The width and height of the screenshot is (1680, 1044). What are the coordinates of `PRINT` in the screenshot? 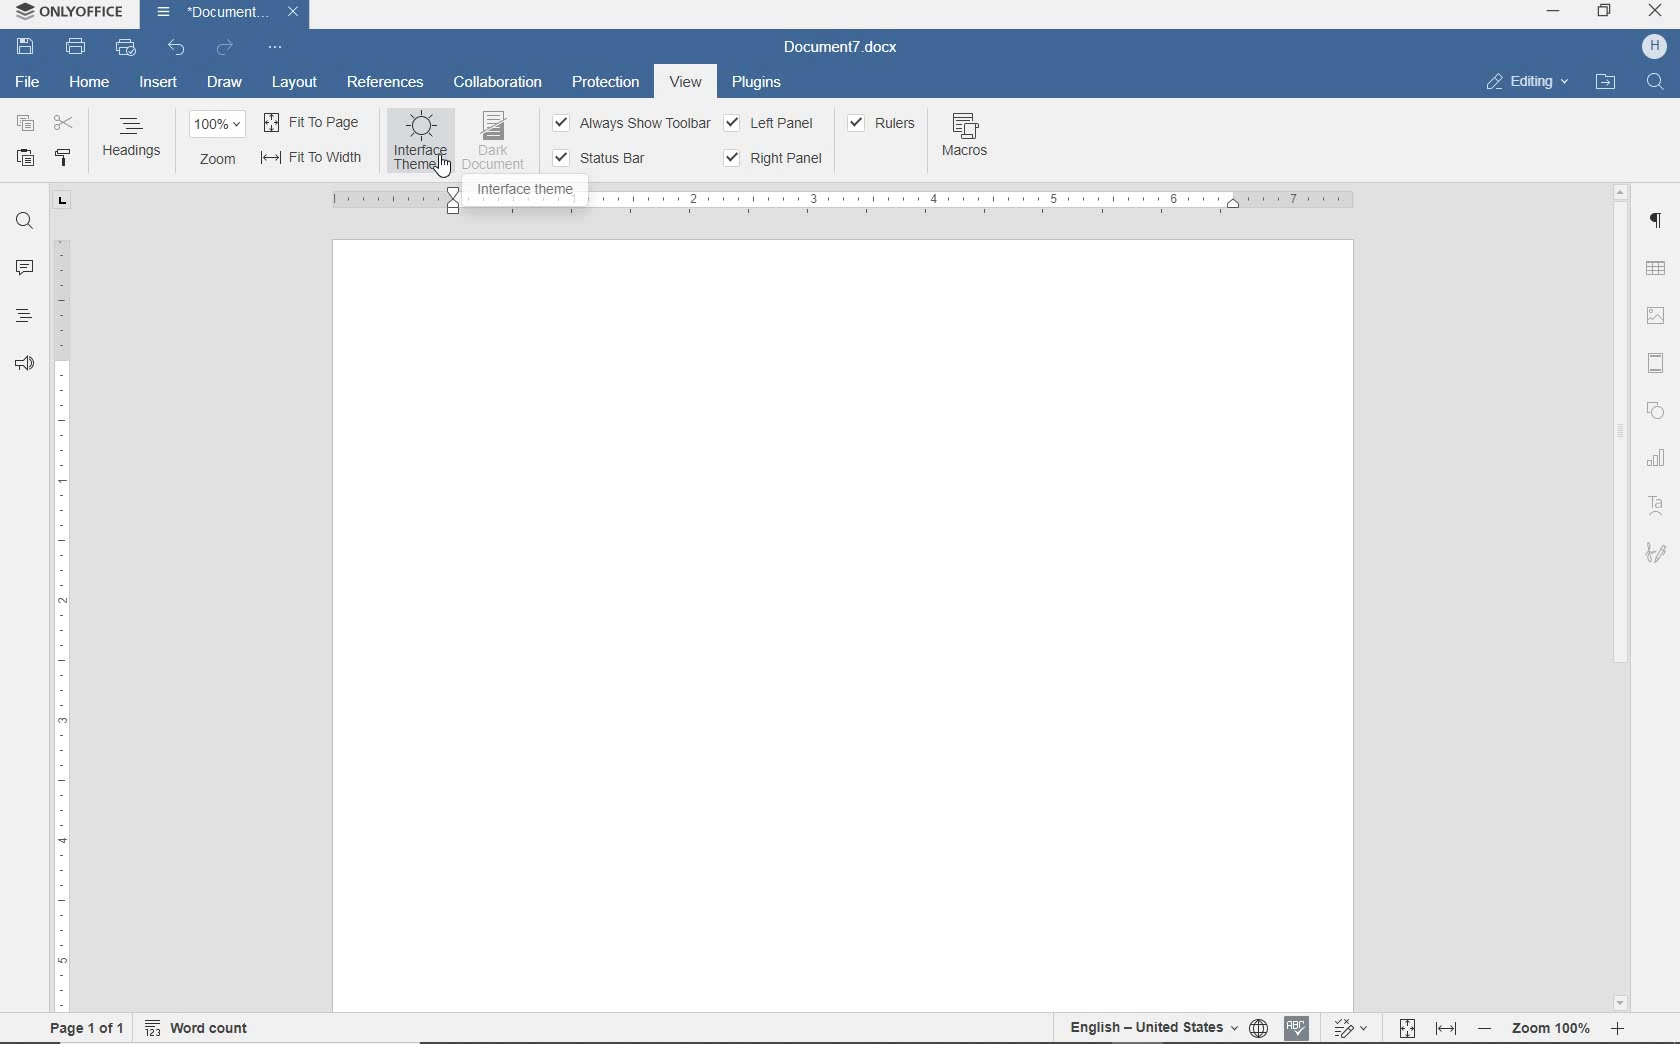 It's located at (75, 45).